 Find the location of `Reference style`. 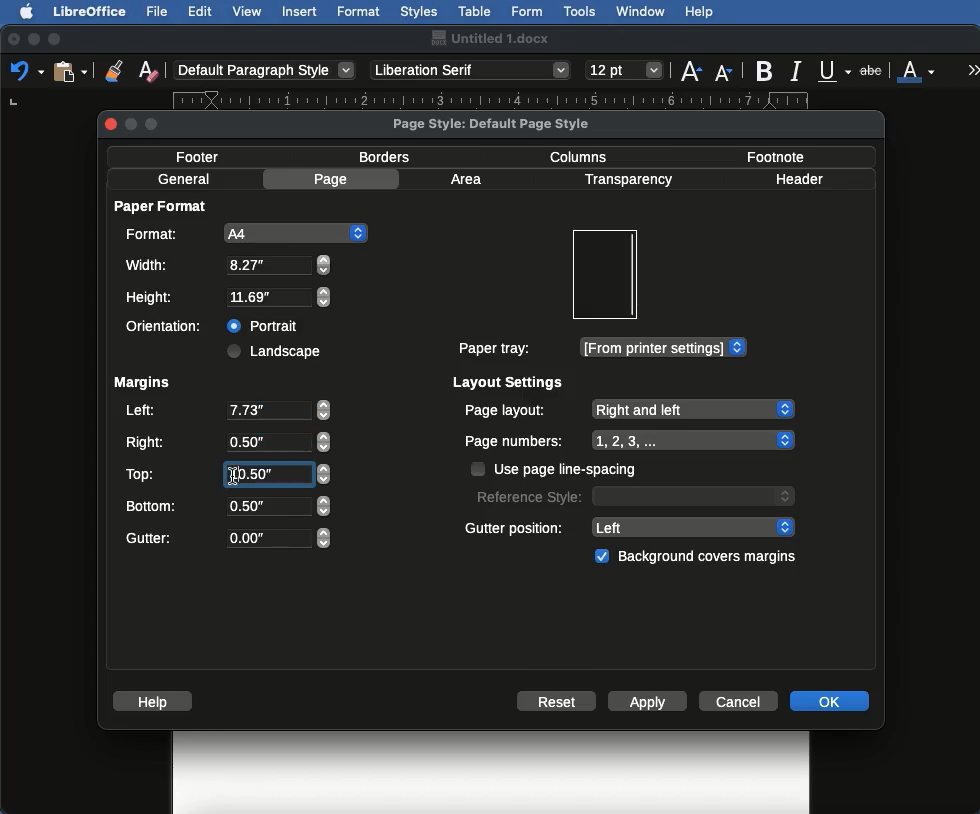

Reference style is located at coordinates (633, 495).